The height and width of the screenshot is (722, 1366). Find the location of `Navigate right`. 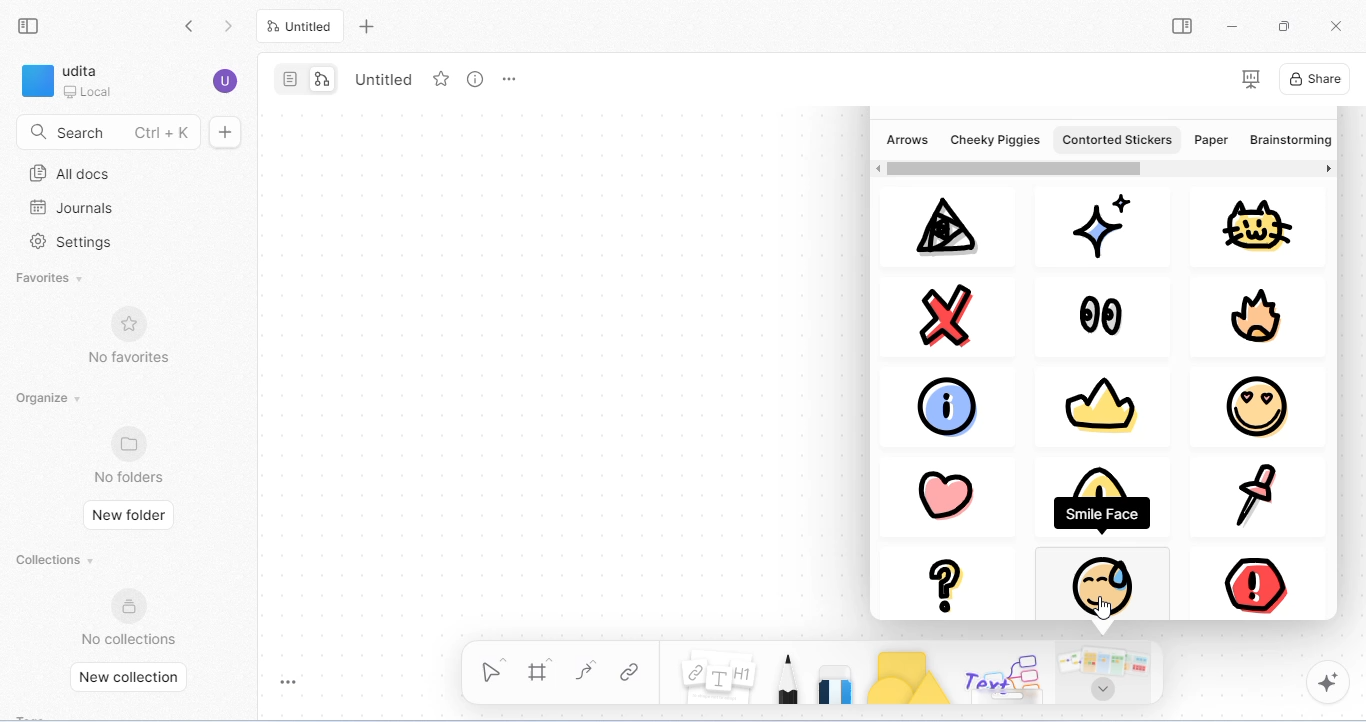

Navigate right is located at coordinates (1328, 171).